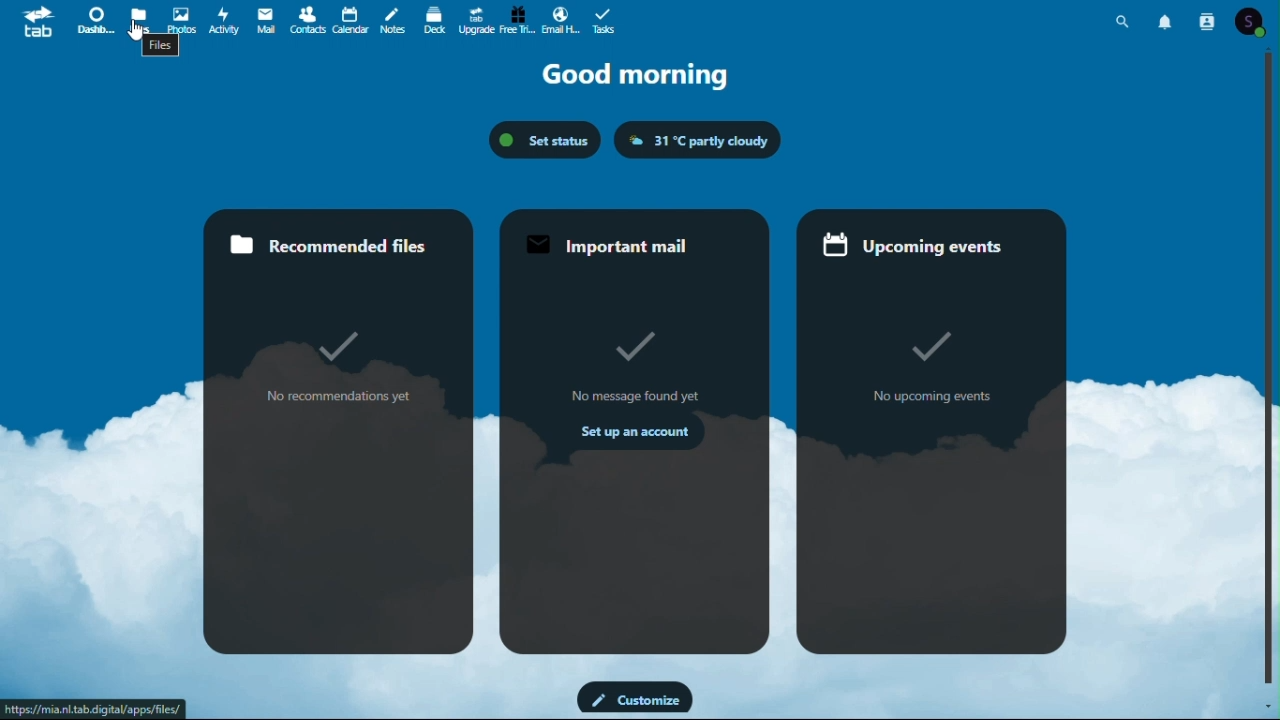 The width and height of the screenshot is (1280, 720). What do you see at coordinates (1255, 19) in the screenshot?
I see `Account icon` at bounding box center [1255, 19].